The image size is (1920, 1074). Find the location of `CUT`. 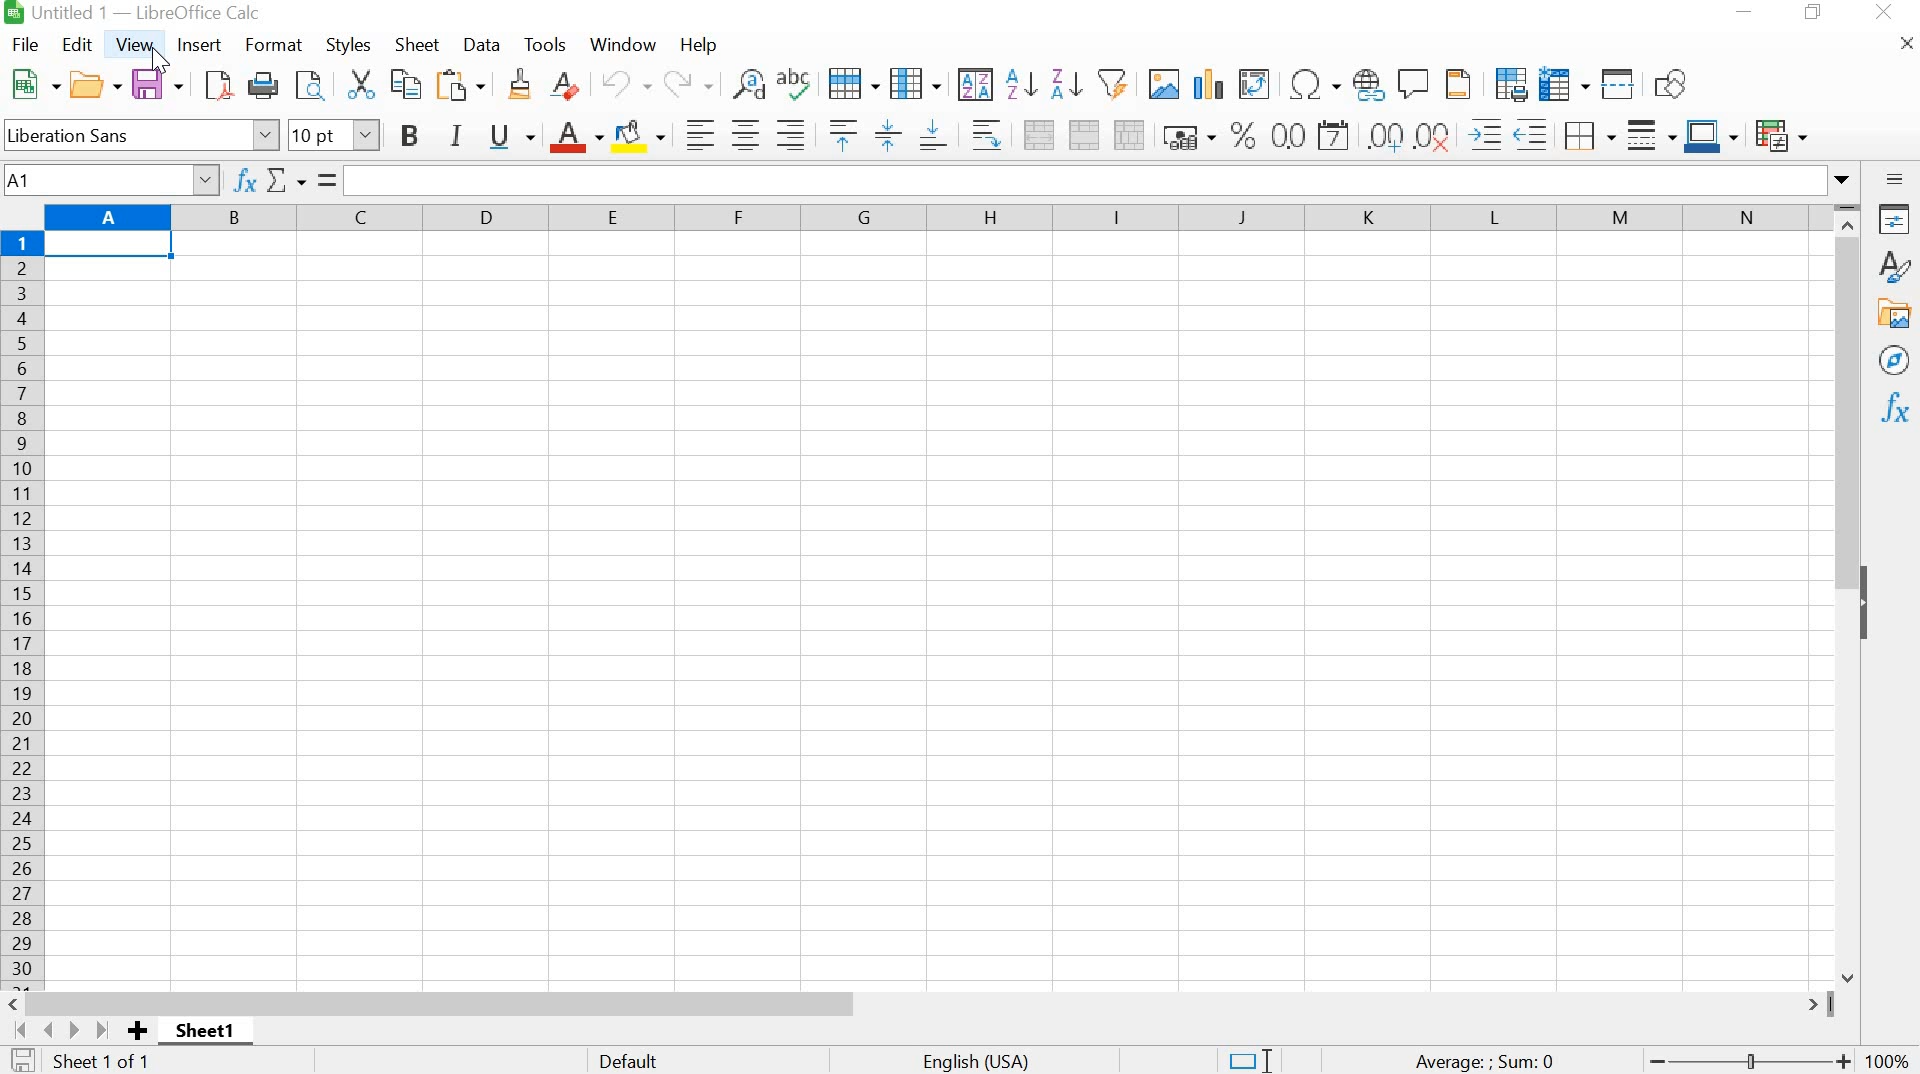

CUT is located at coordinates (359, 84).